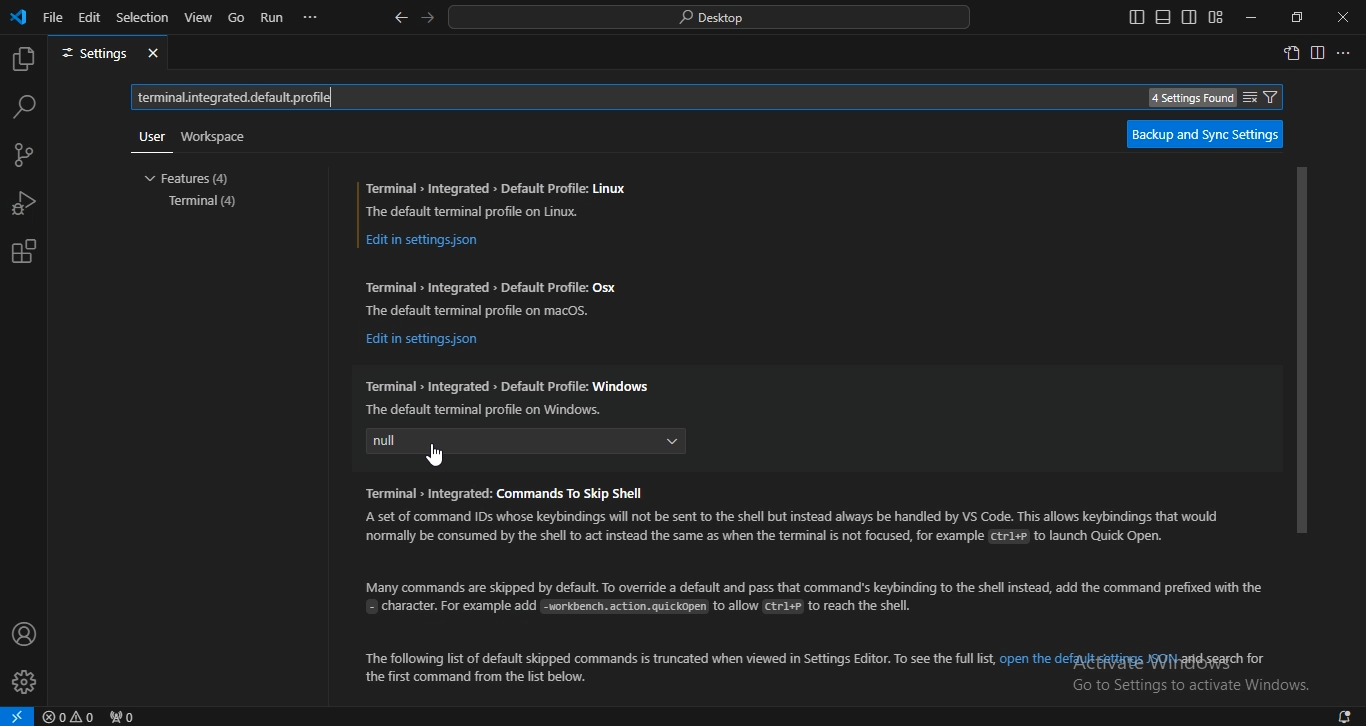 The width and height of the screenshot is (1366, 726). I want to click on search, so click(711, 19).